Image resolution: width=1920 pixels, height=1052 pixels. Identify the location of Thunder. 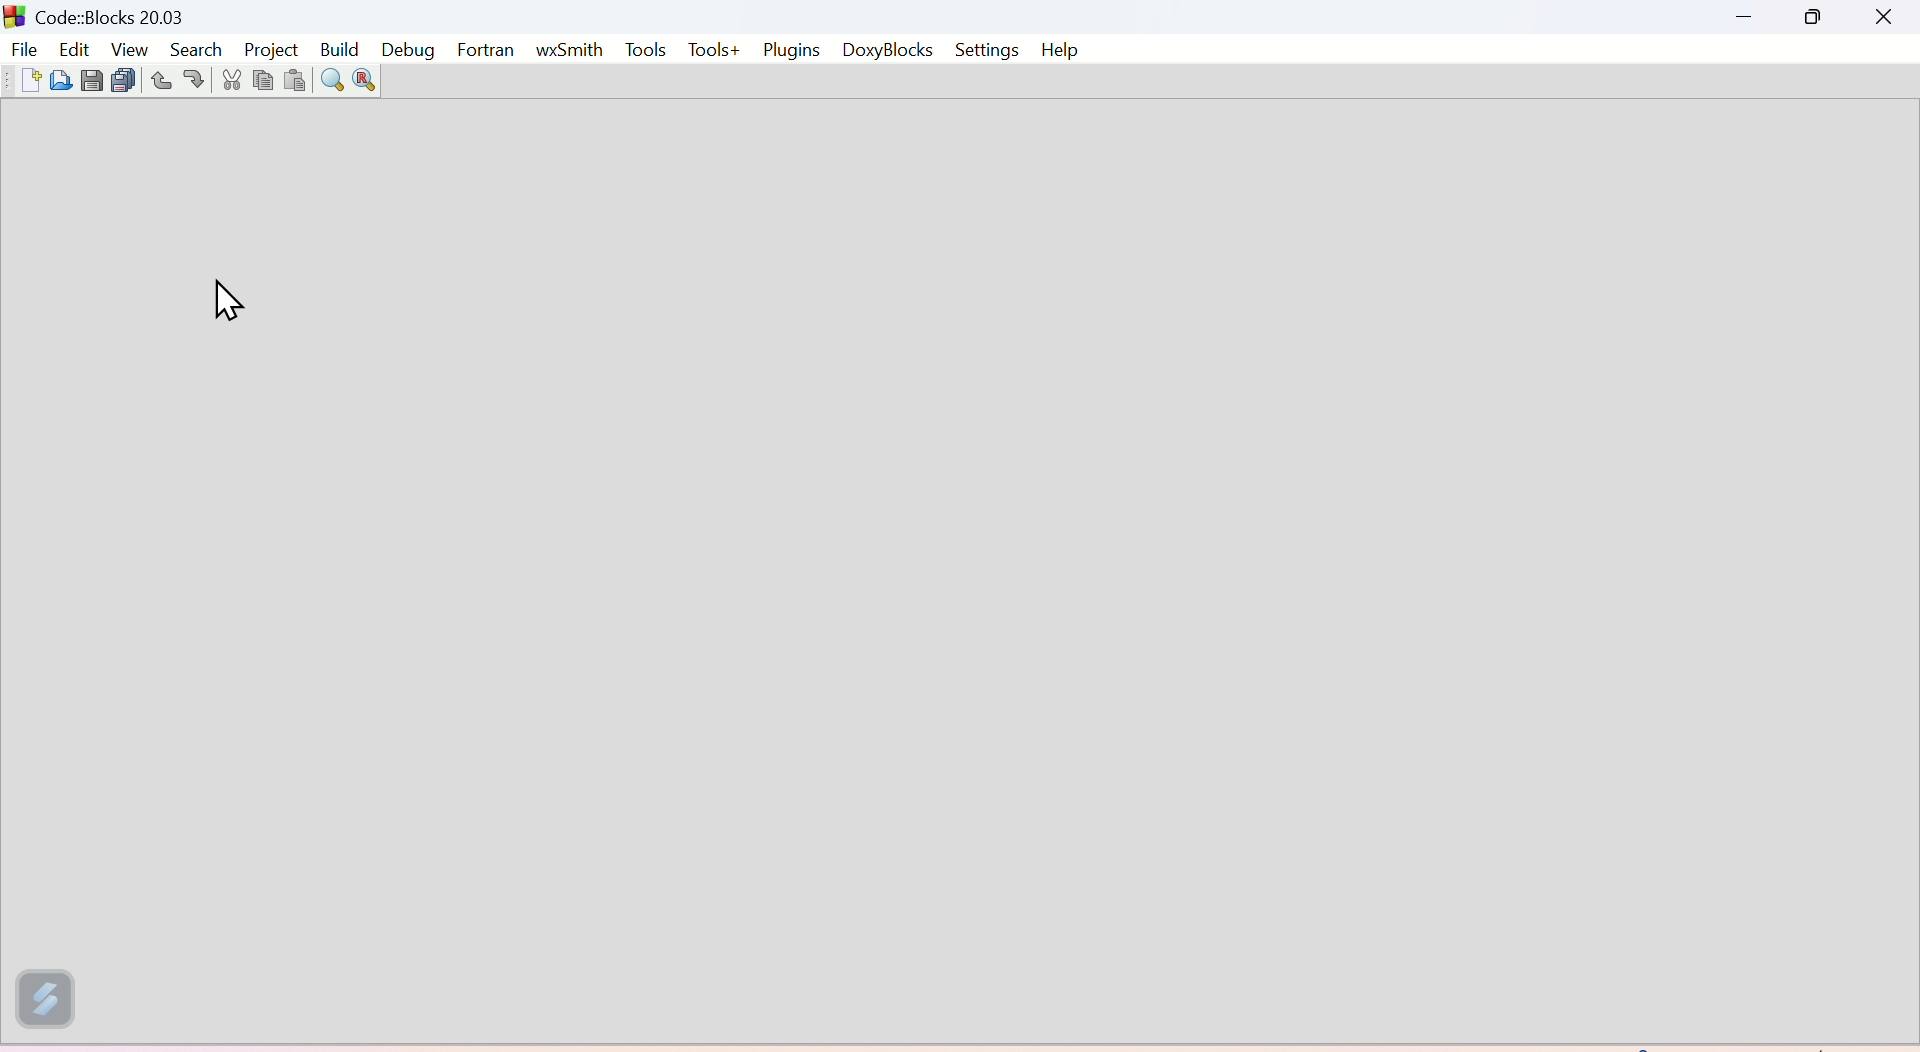
(42, 1008).